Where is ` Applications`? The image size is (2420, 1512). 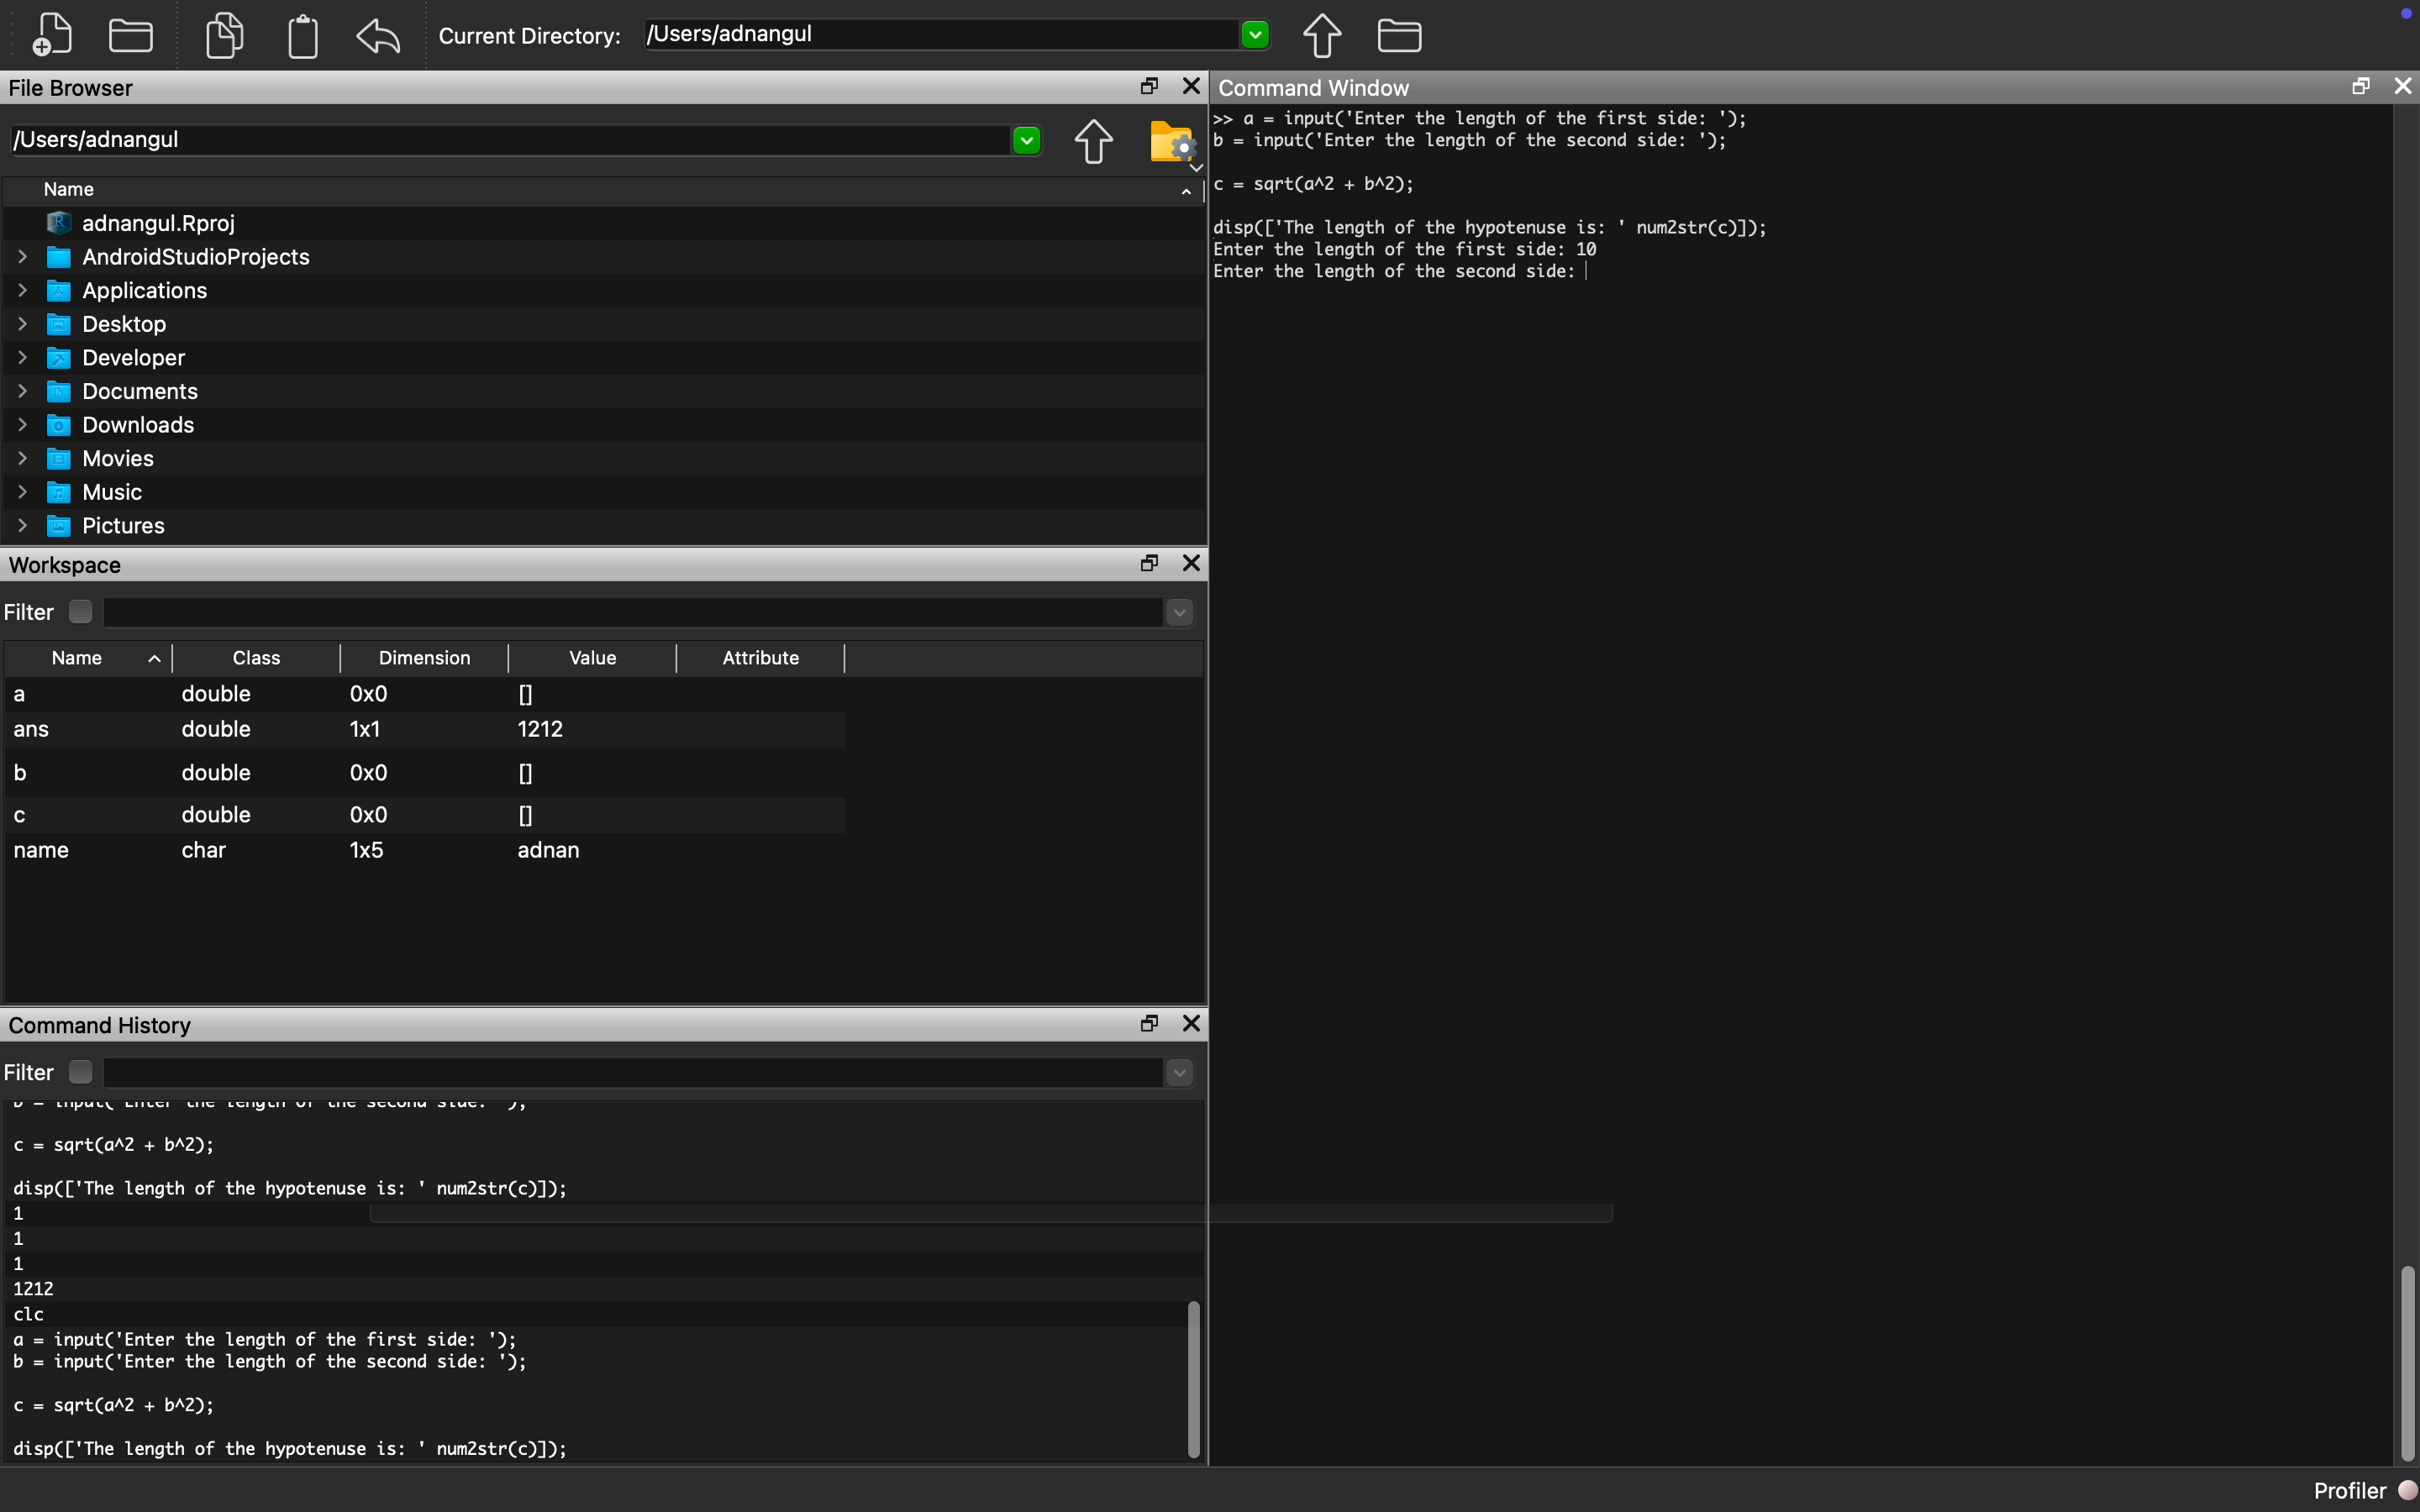
 Applications is located at coordinates (122, 290).